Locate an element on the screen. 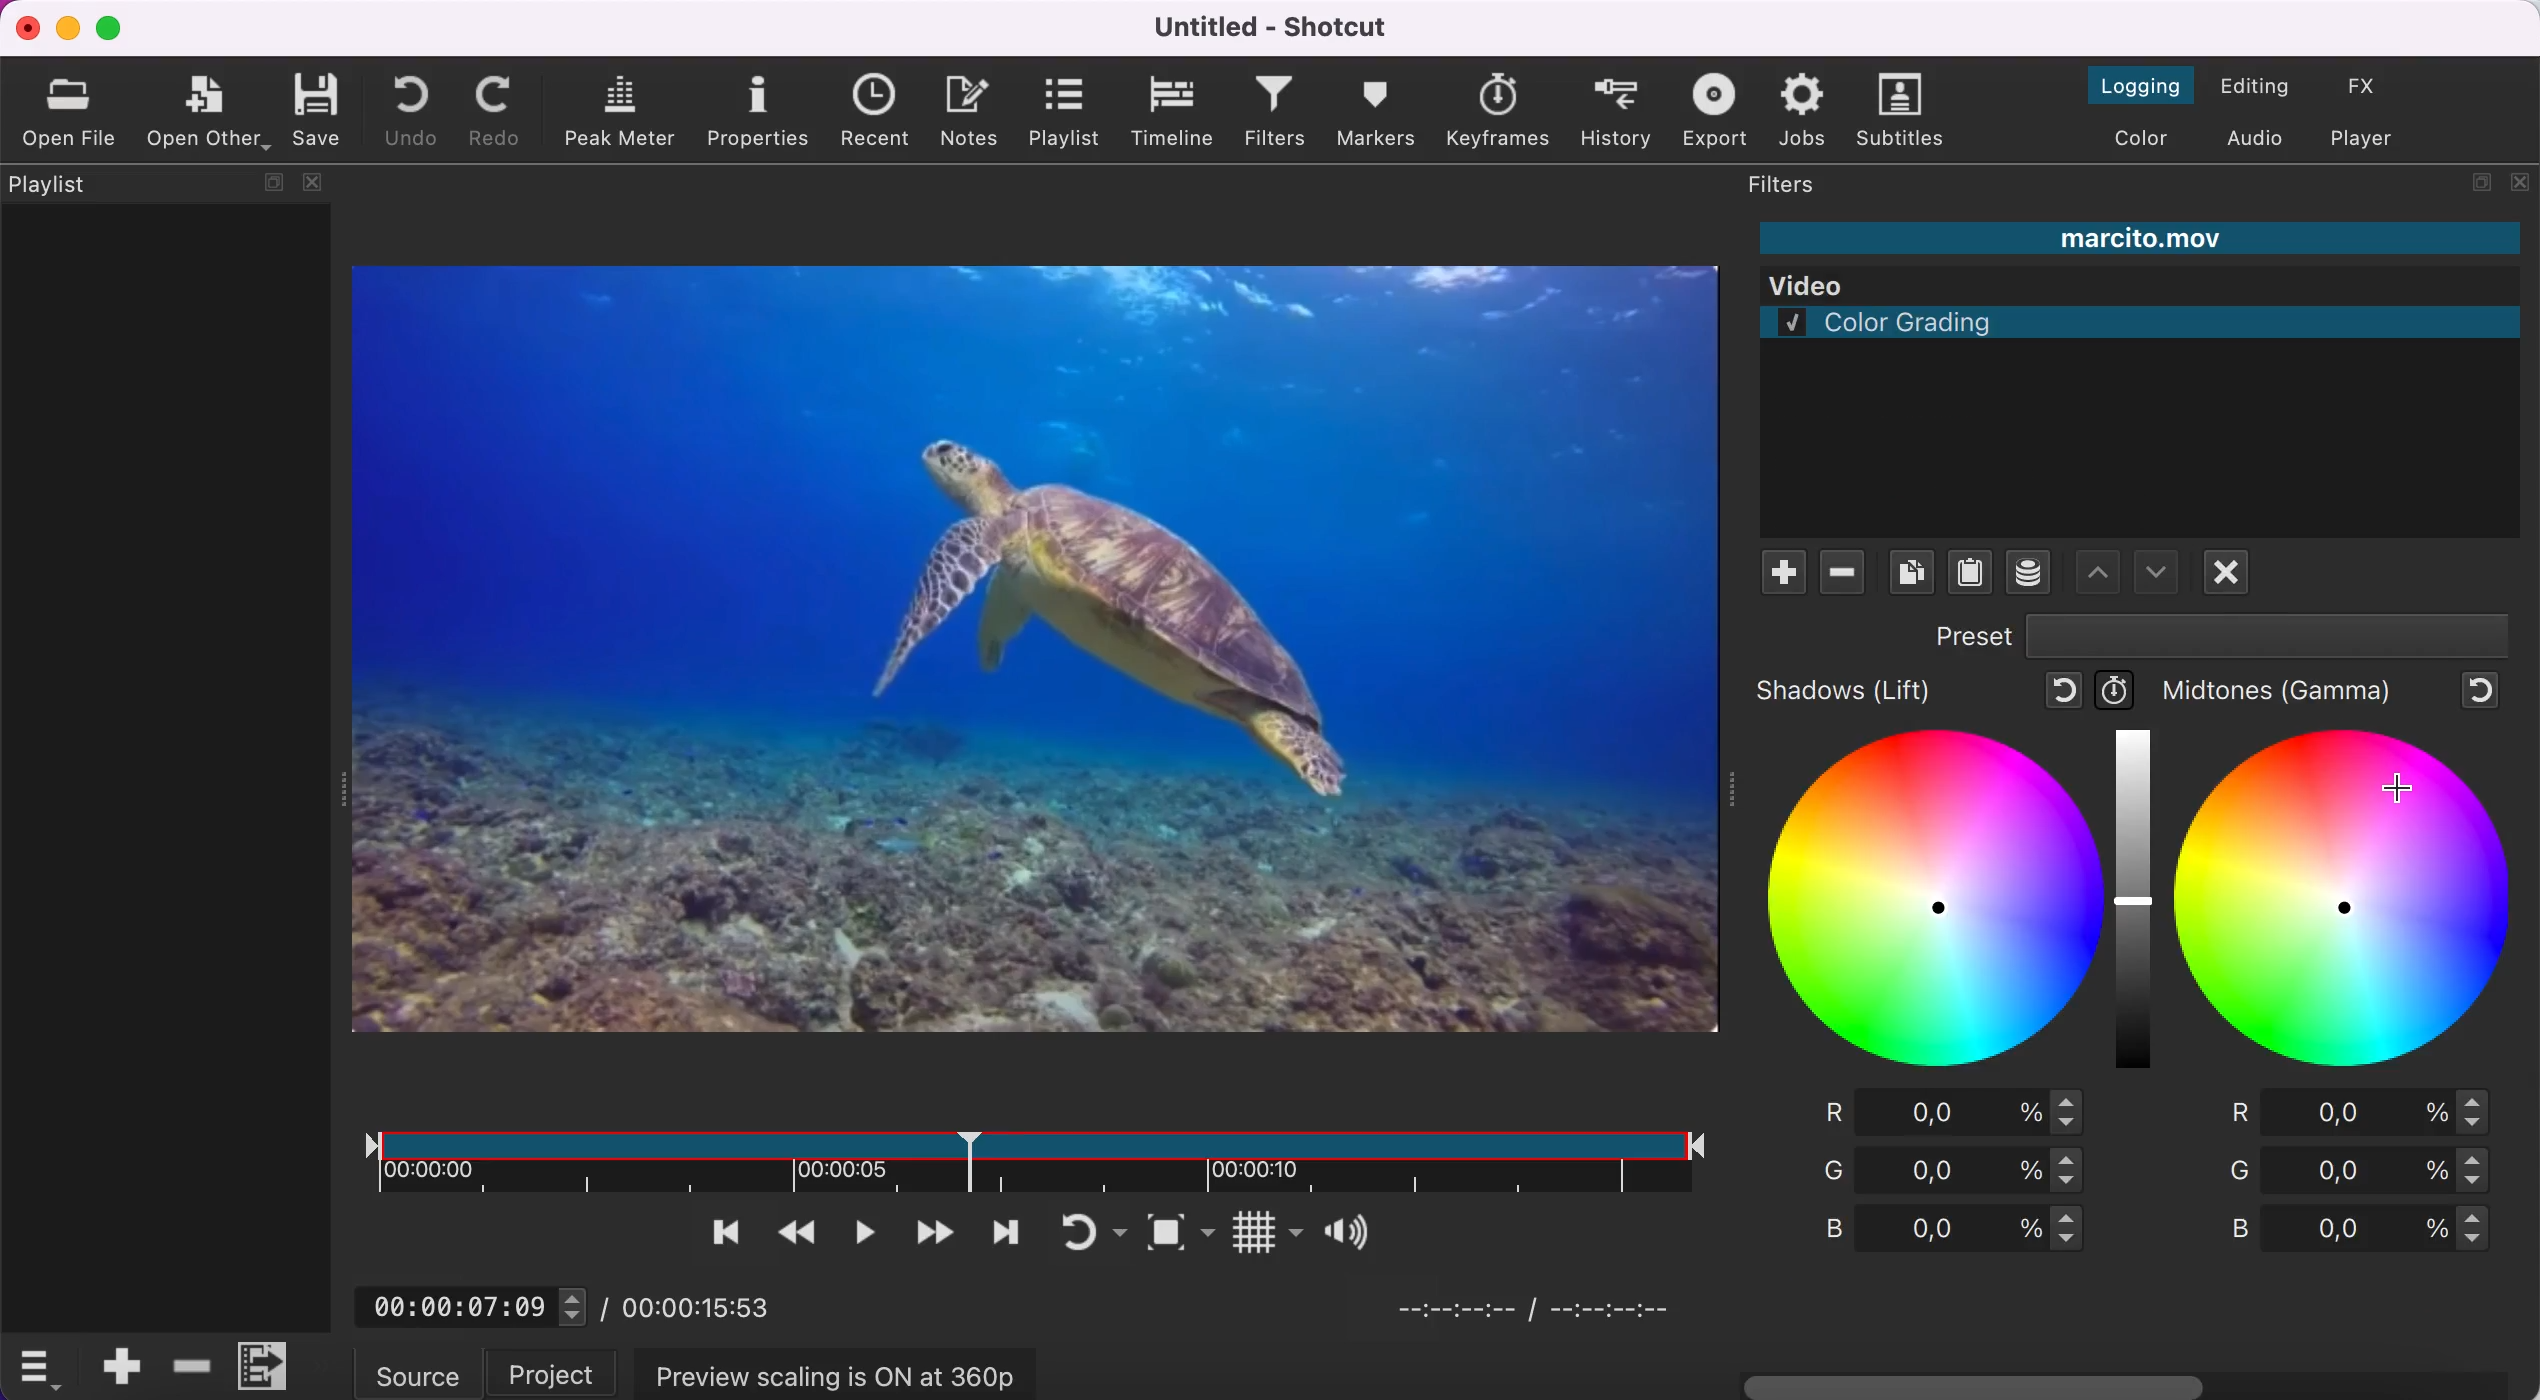 This screenshot has width=2540, height=1400. play quickly backwards is located at coordinates (792, 1232).